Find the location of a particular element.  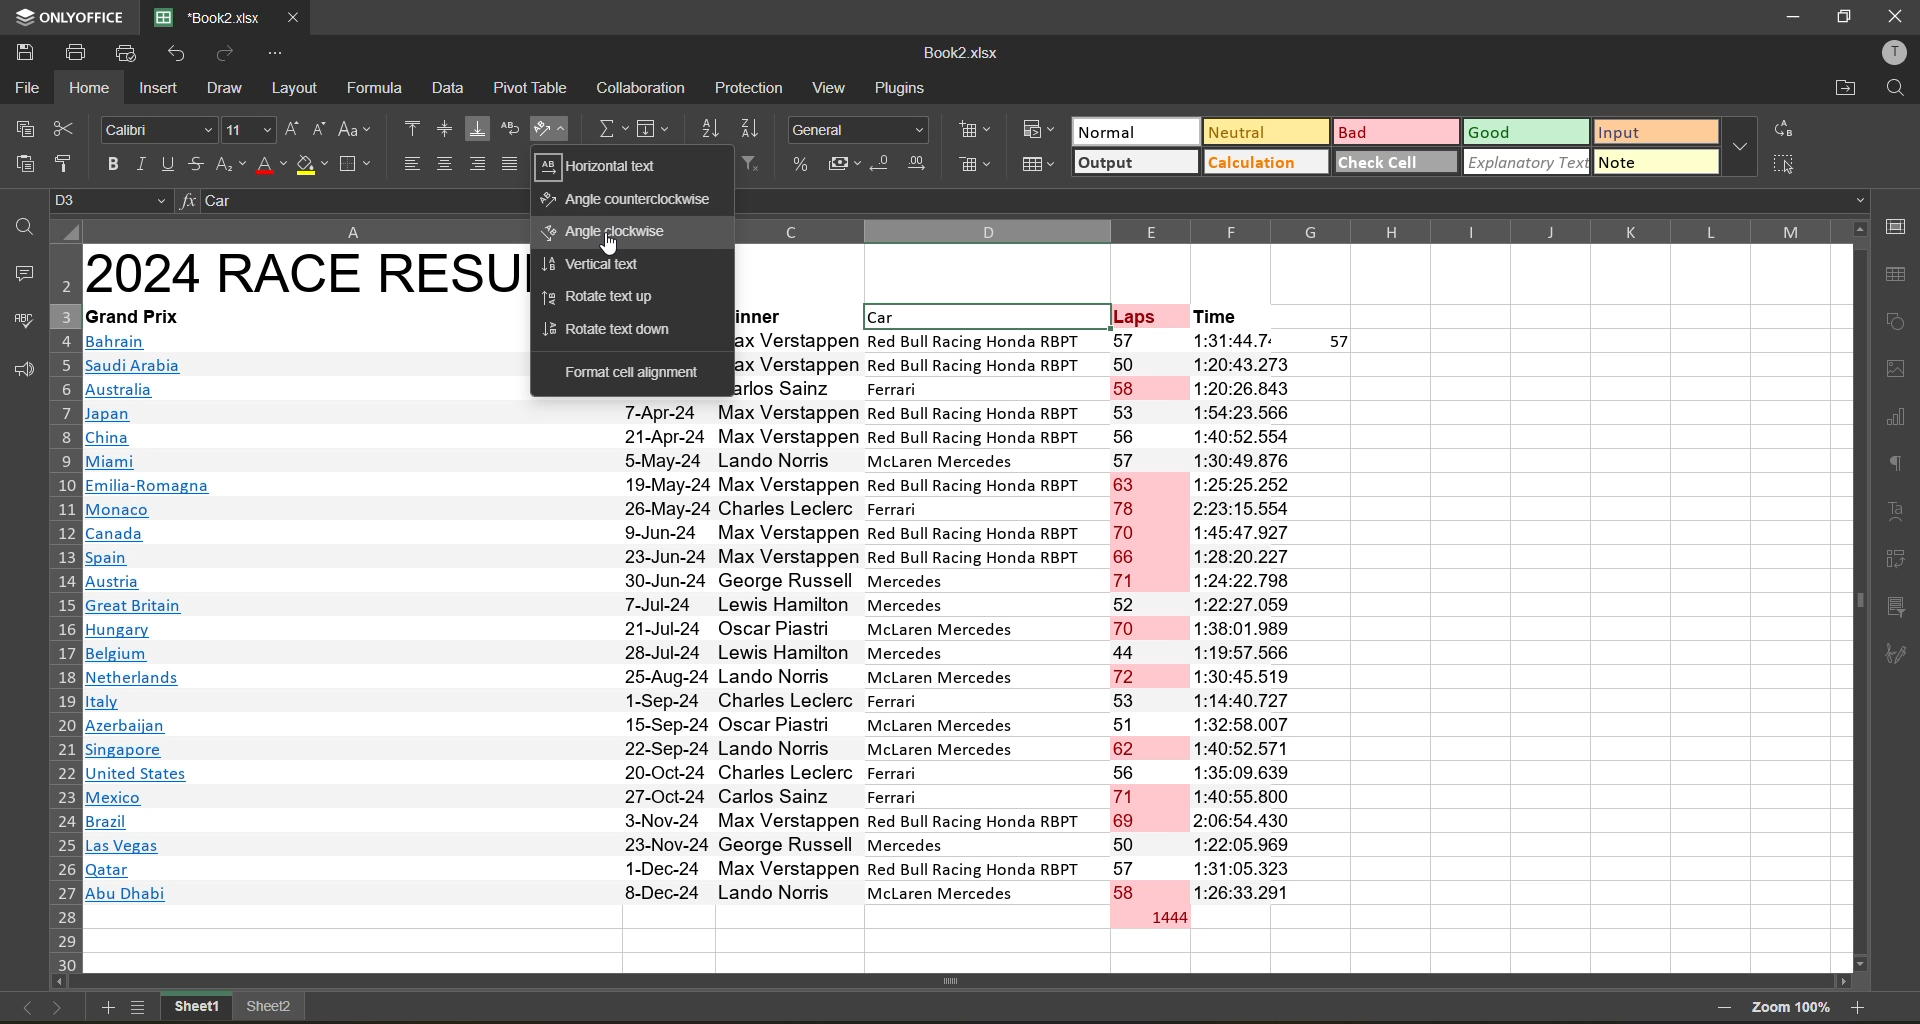

format as table is located at coordinates (1039, 165).